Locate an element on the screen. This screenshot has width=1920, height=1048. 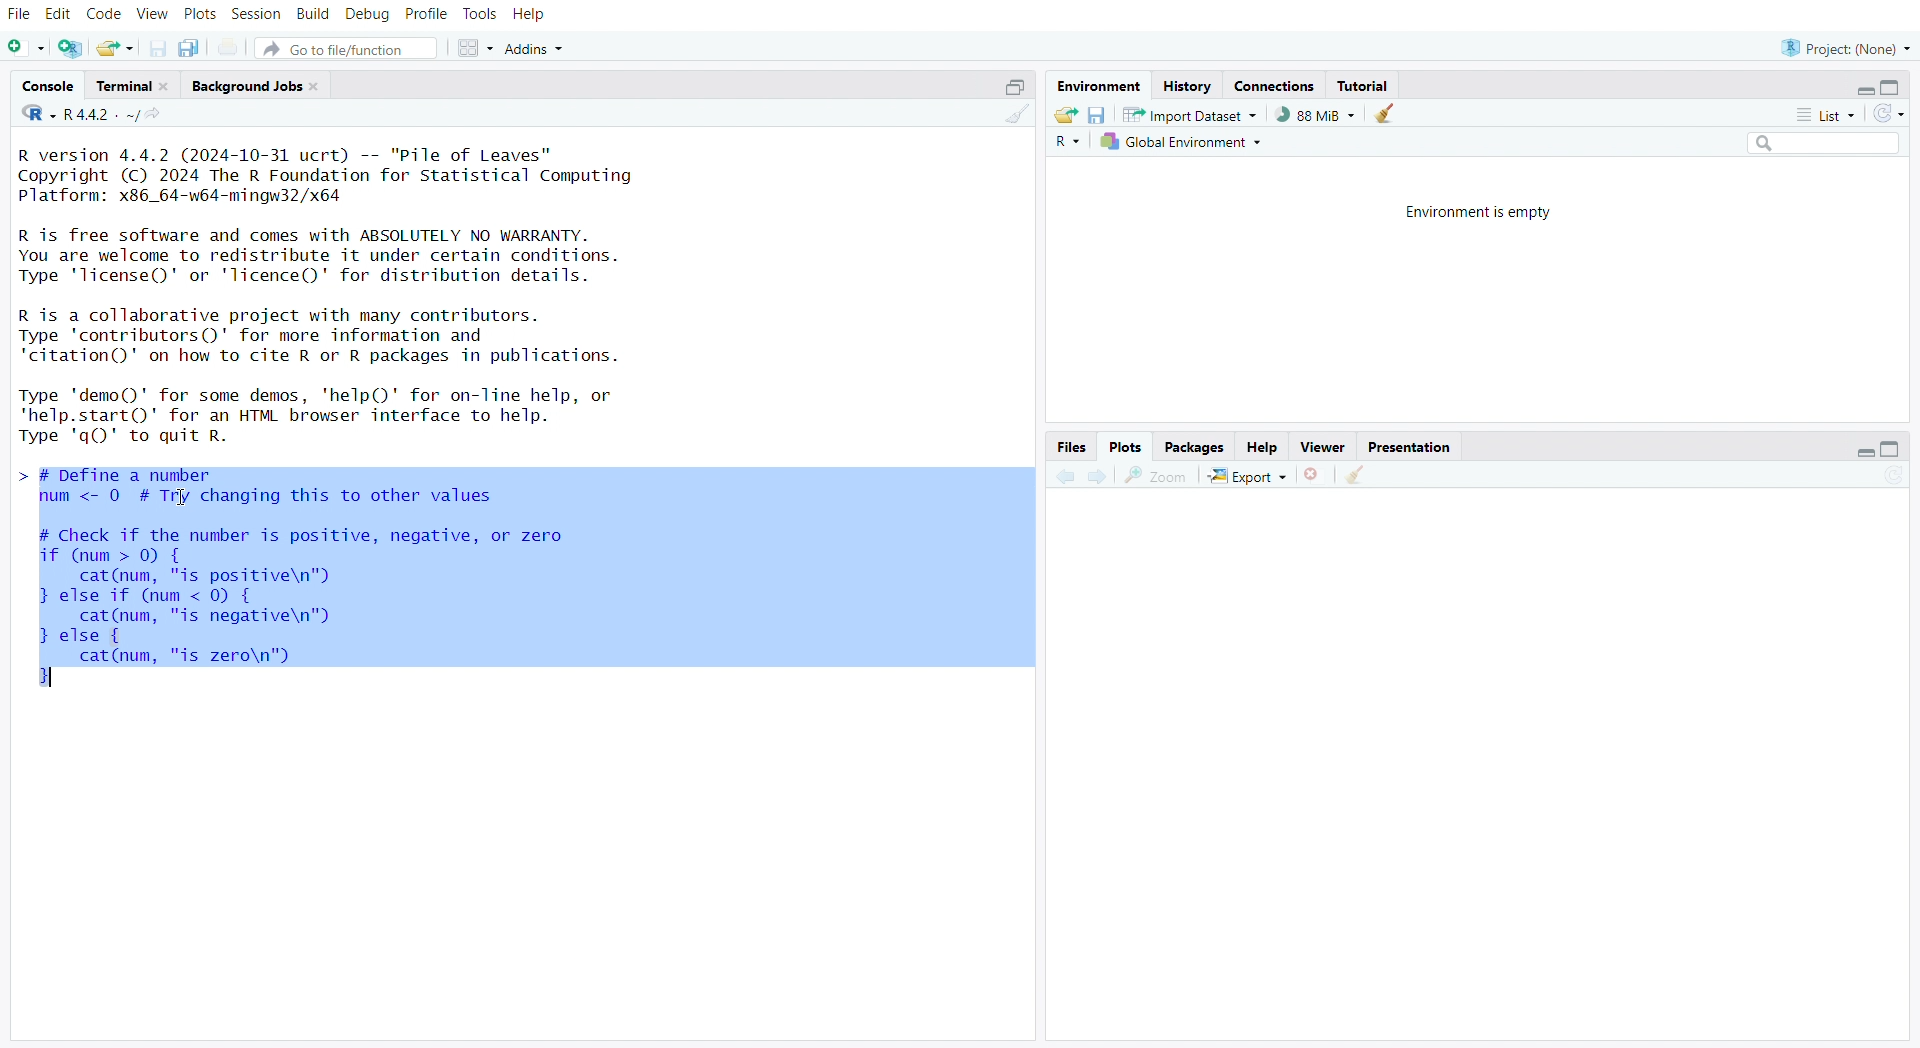
export is located at coordinates (1247, 477).